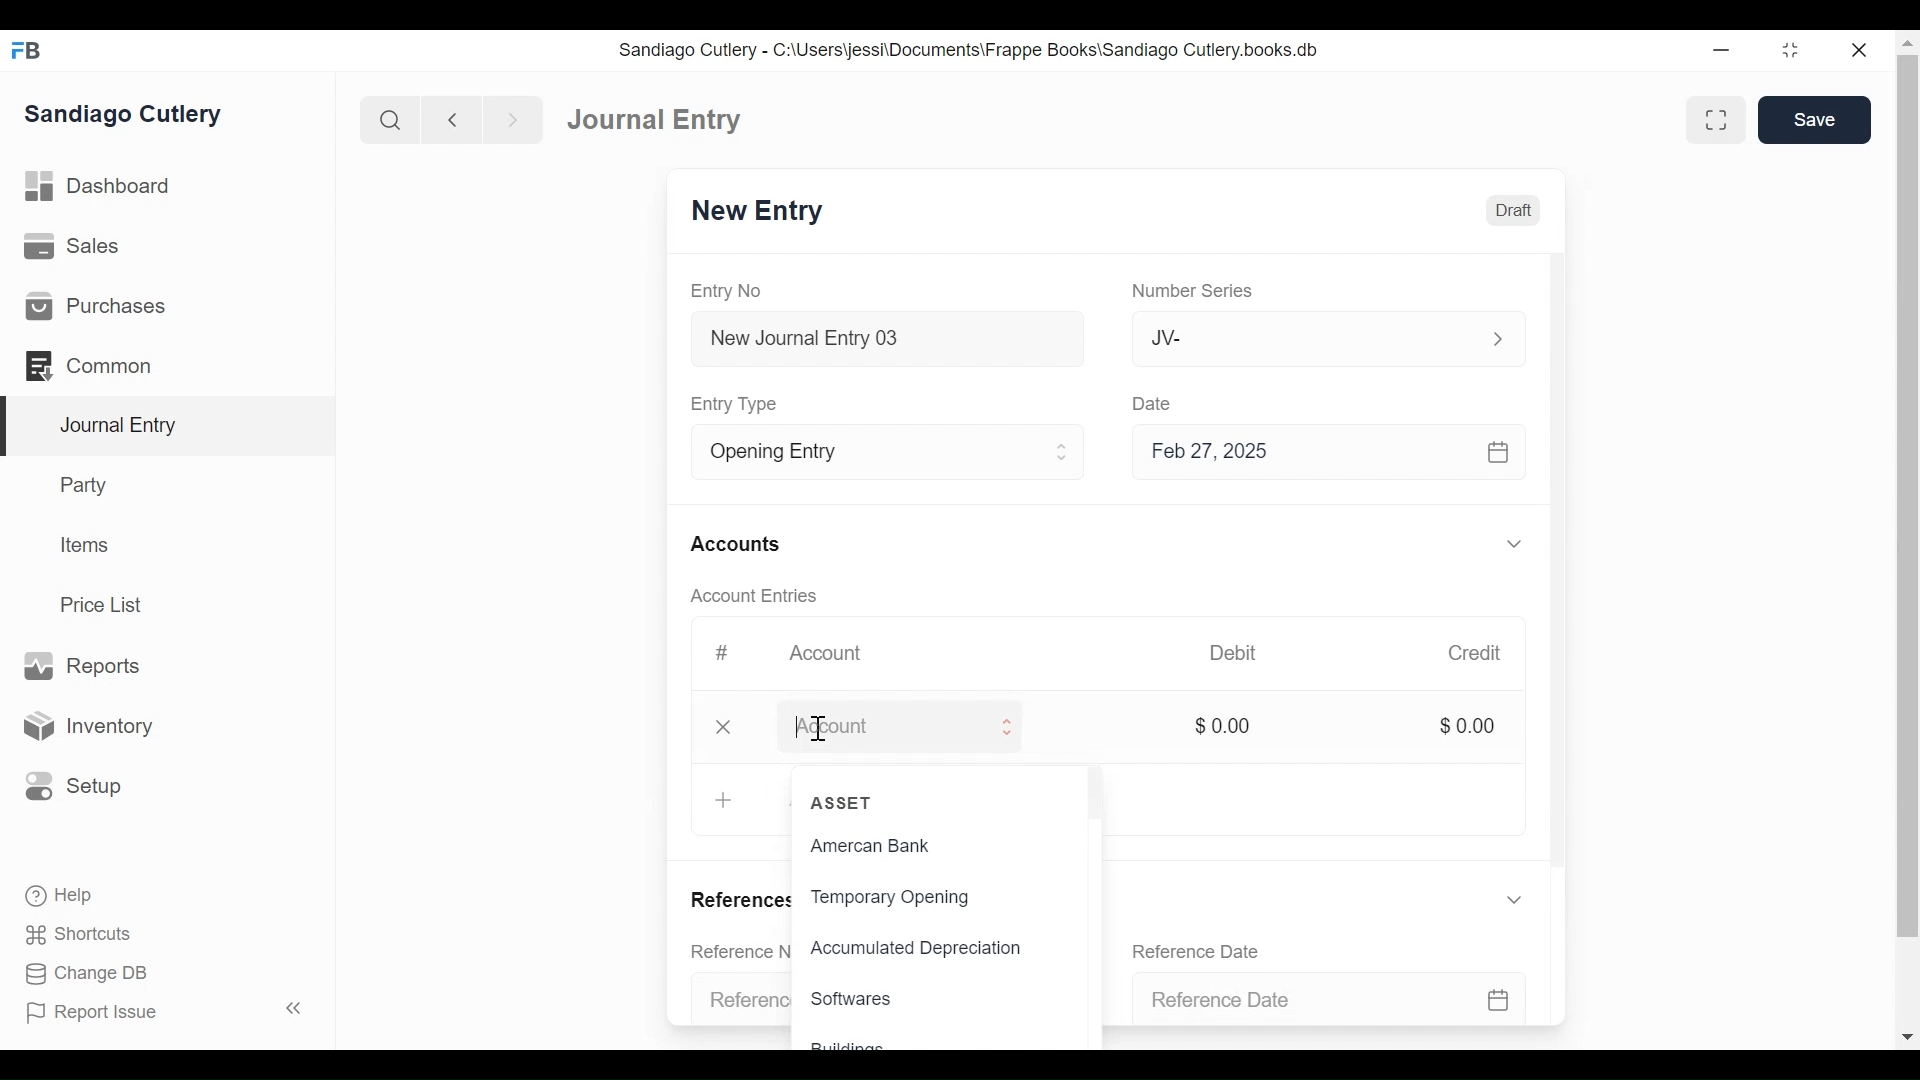  What do you see at coordinates (726, 652) in the screenshot?
I see `#` at bounding box center [726, 652].